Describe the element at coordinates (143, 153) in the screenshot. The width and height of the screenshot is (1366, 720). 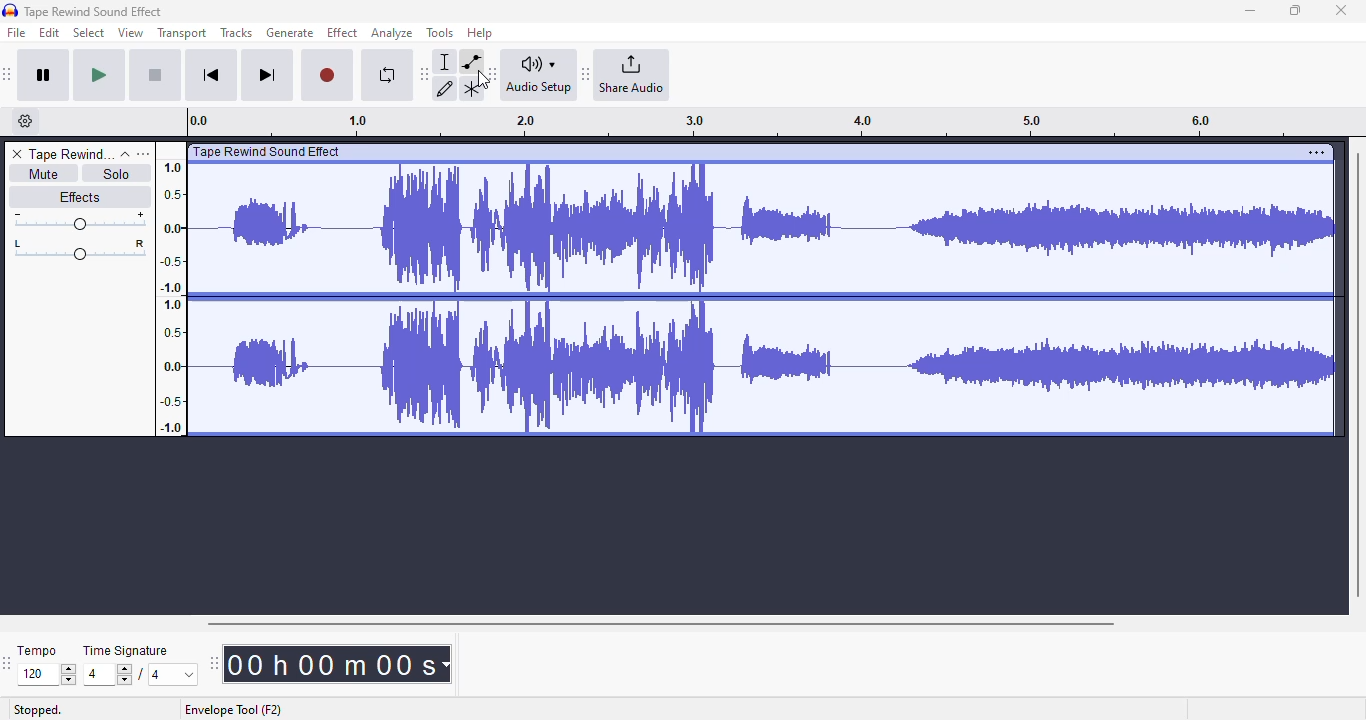
I see `open menu` at that location.